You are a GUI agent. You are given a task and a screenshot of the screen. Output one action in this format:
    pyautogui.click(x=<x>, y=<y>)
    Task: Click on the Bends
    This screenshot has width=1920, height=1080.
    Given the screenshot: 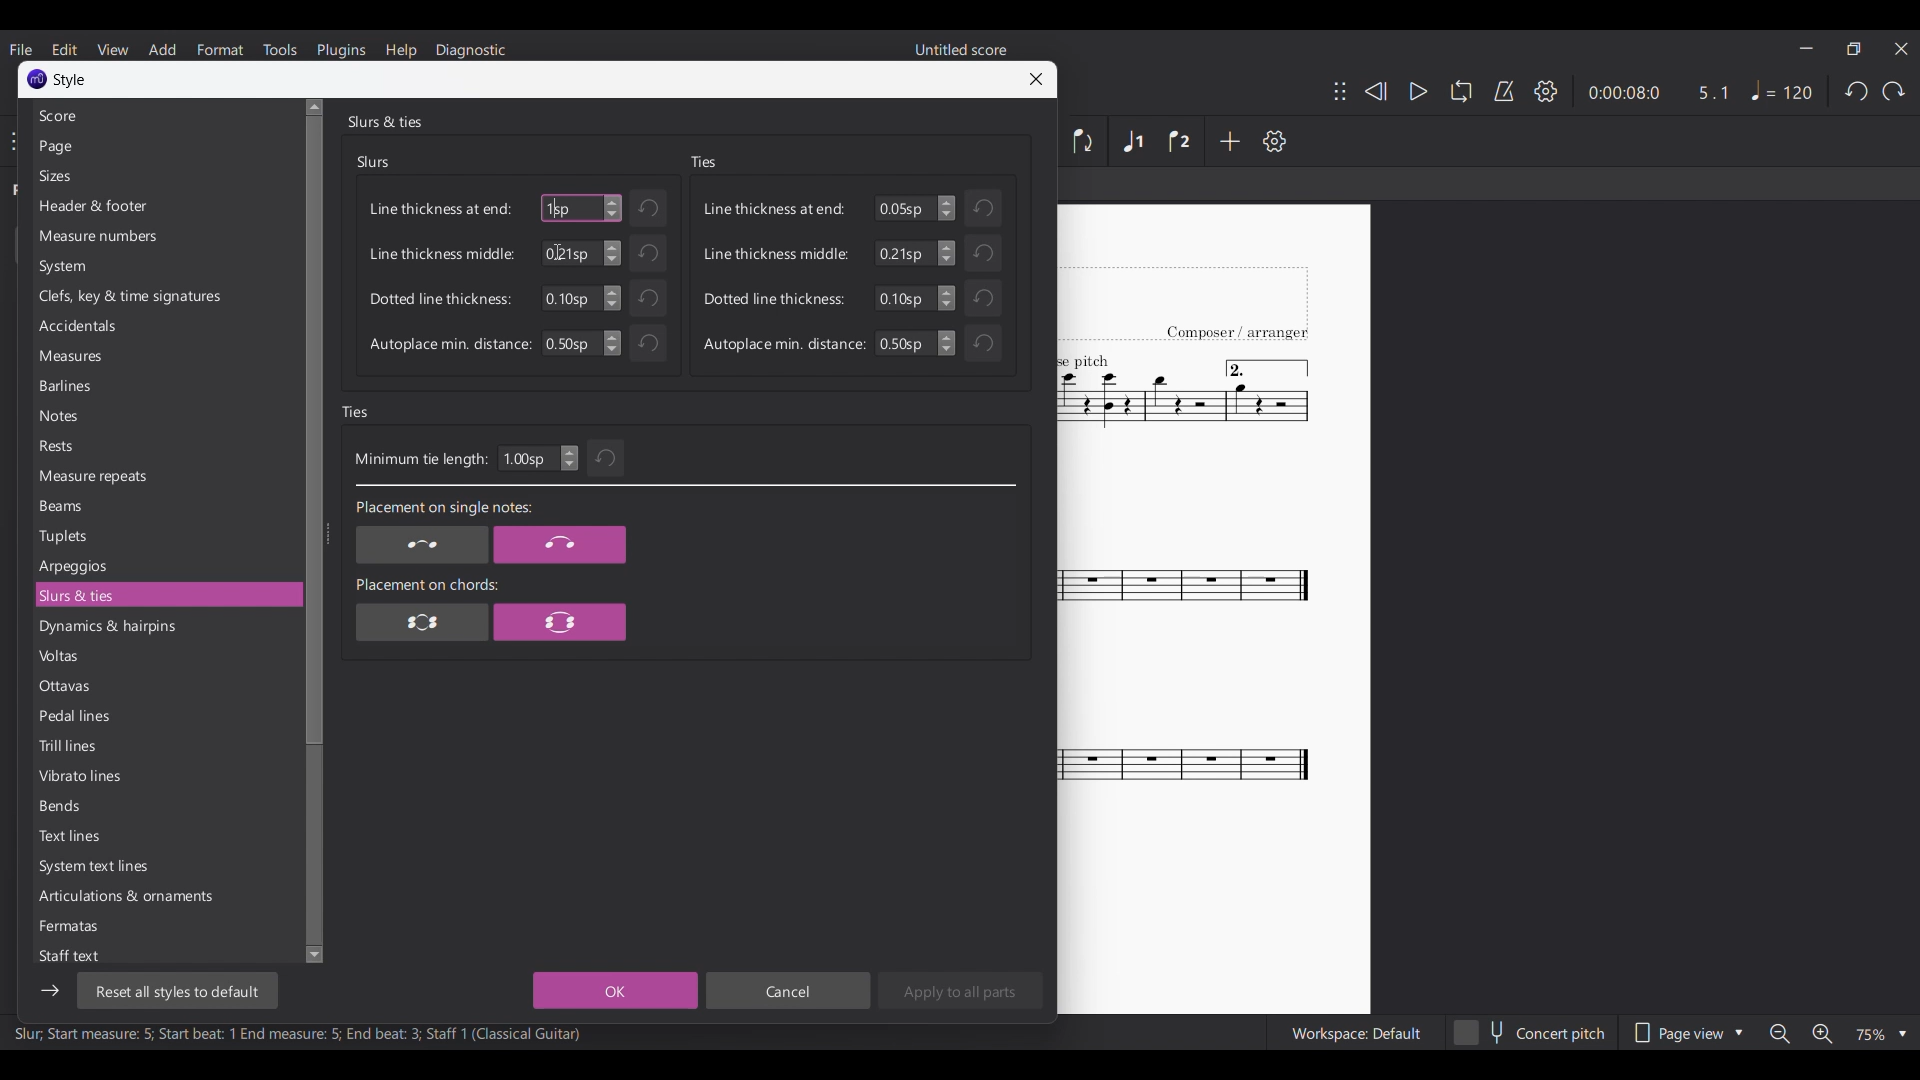 What is the action you would take?
    pyautogui.click(x=165, y=806)
    